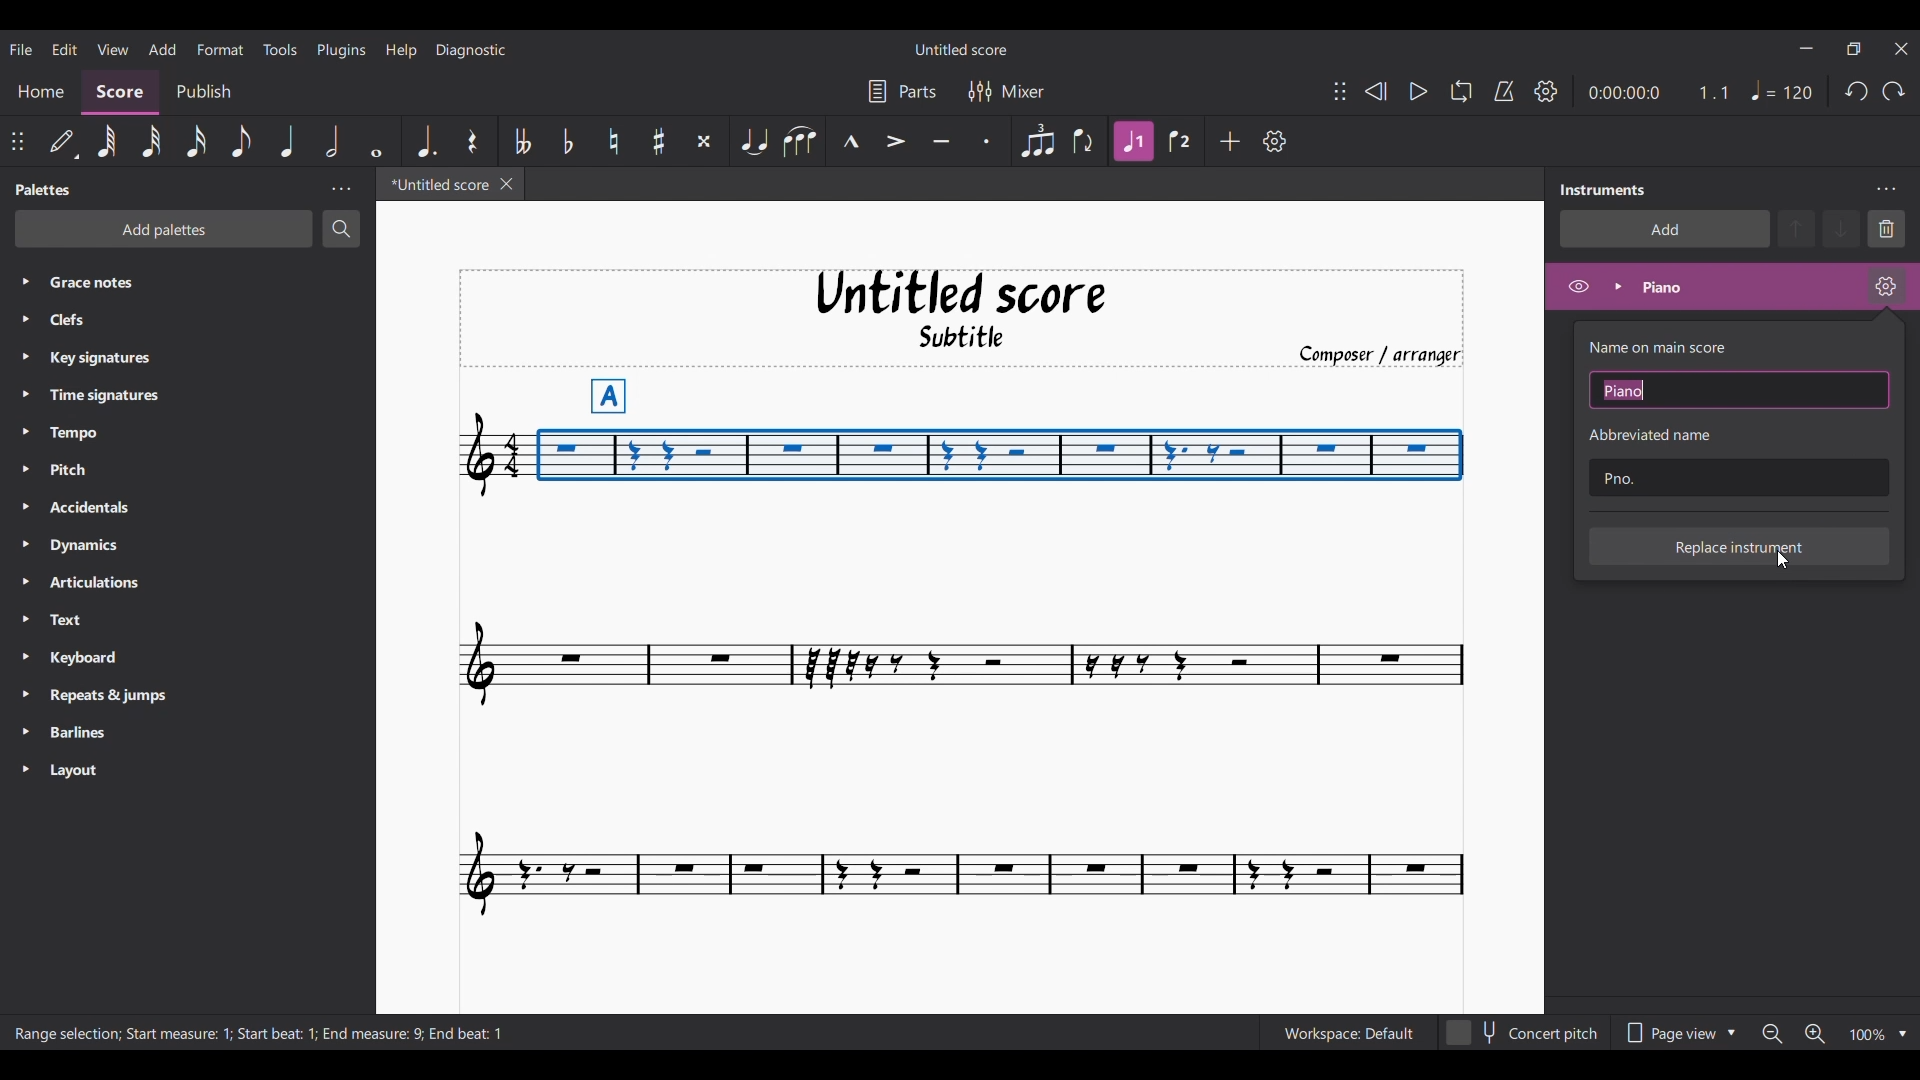 Image resolution: width=1920 pixels, height=1080 pixels. Describe the element at coordinates (1901, 49) in the screenshot. I see `Close interface` at that location.